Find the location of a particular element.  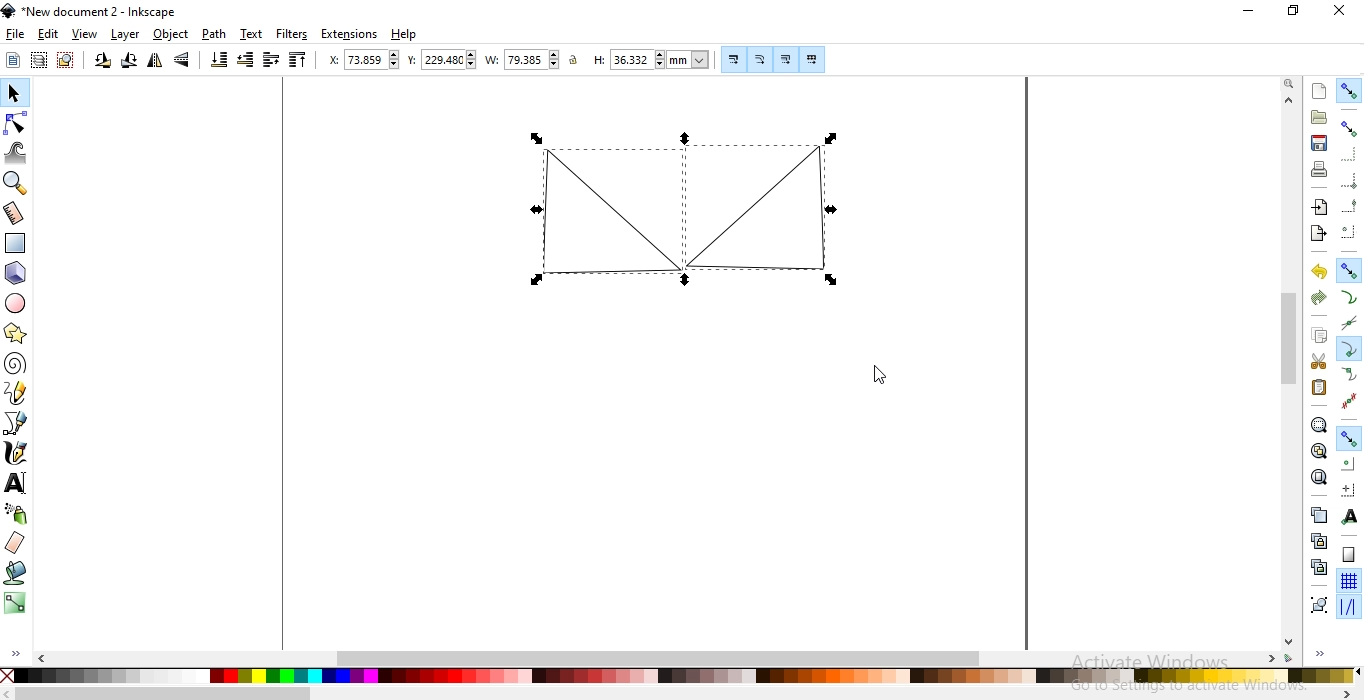

create new document with default template is located at coordinates (1320, 91).